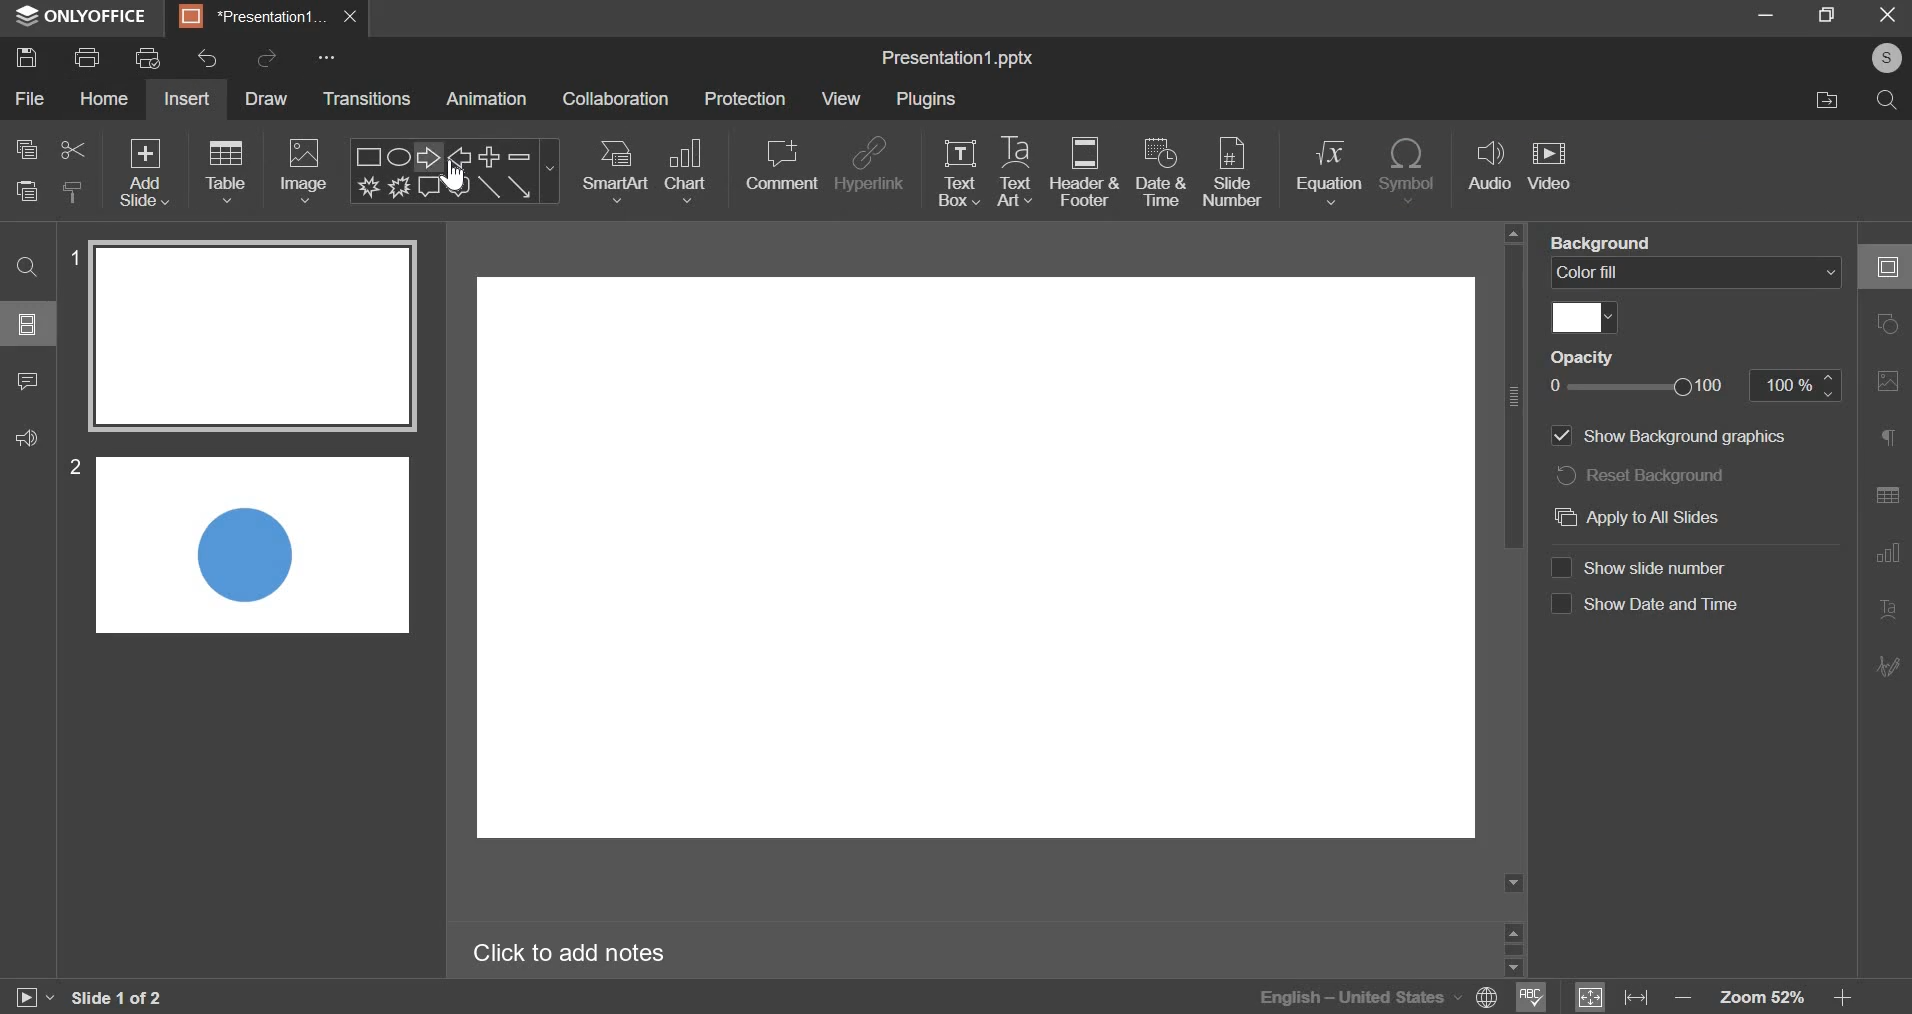  Describe the element at coordinates (1696, 387) in the screenshot. I see `opacity slider from 0 to 100` at that location.